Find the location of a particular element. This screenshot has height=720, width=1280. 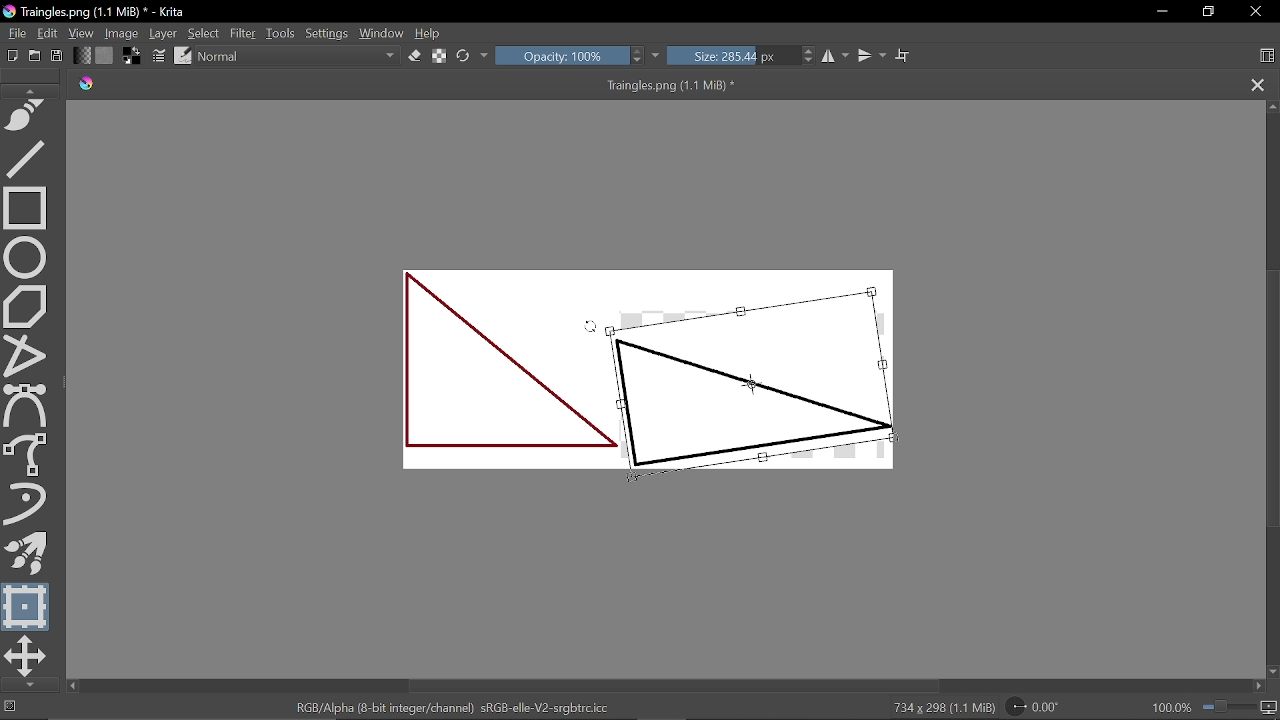

Tools is located at coordinates (282, 33).